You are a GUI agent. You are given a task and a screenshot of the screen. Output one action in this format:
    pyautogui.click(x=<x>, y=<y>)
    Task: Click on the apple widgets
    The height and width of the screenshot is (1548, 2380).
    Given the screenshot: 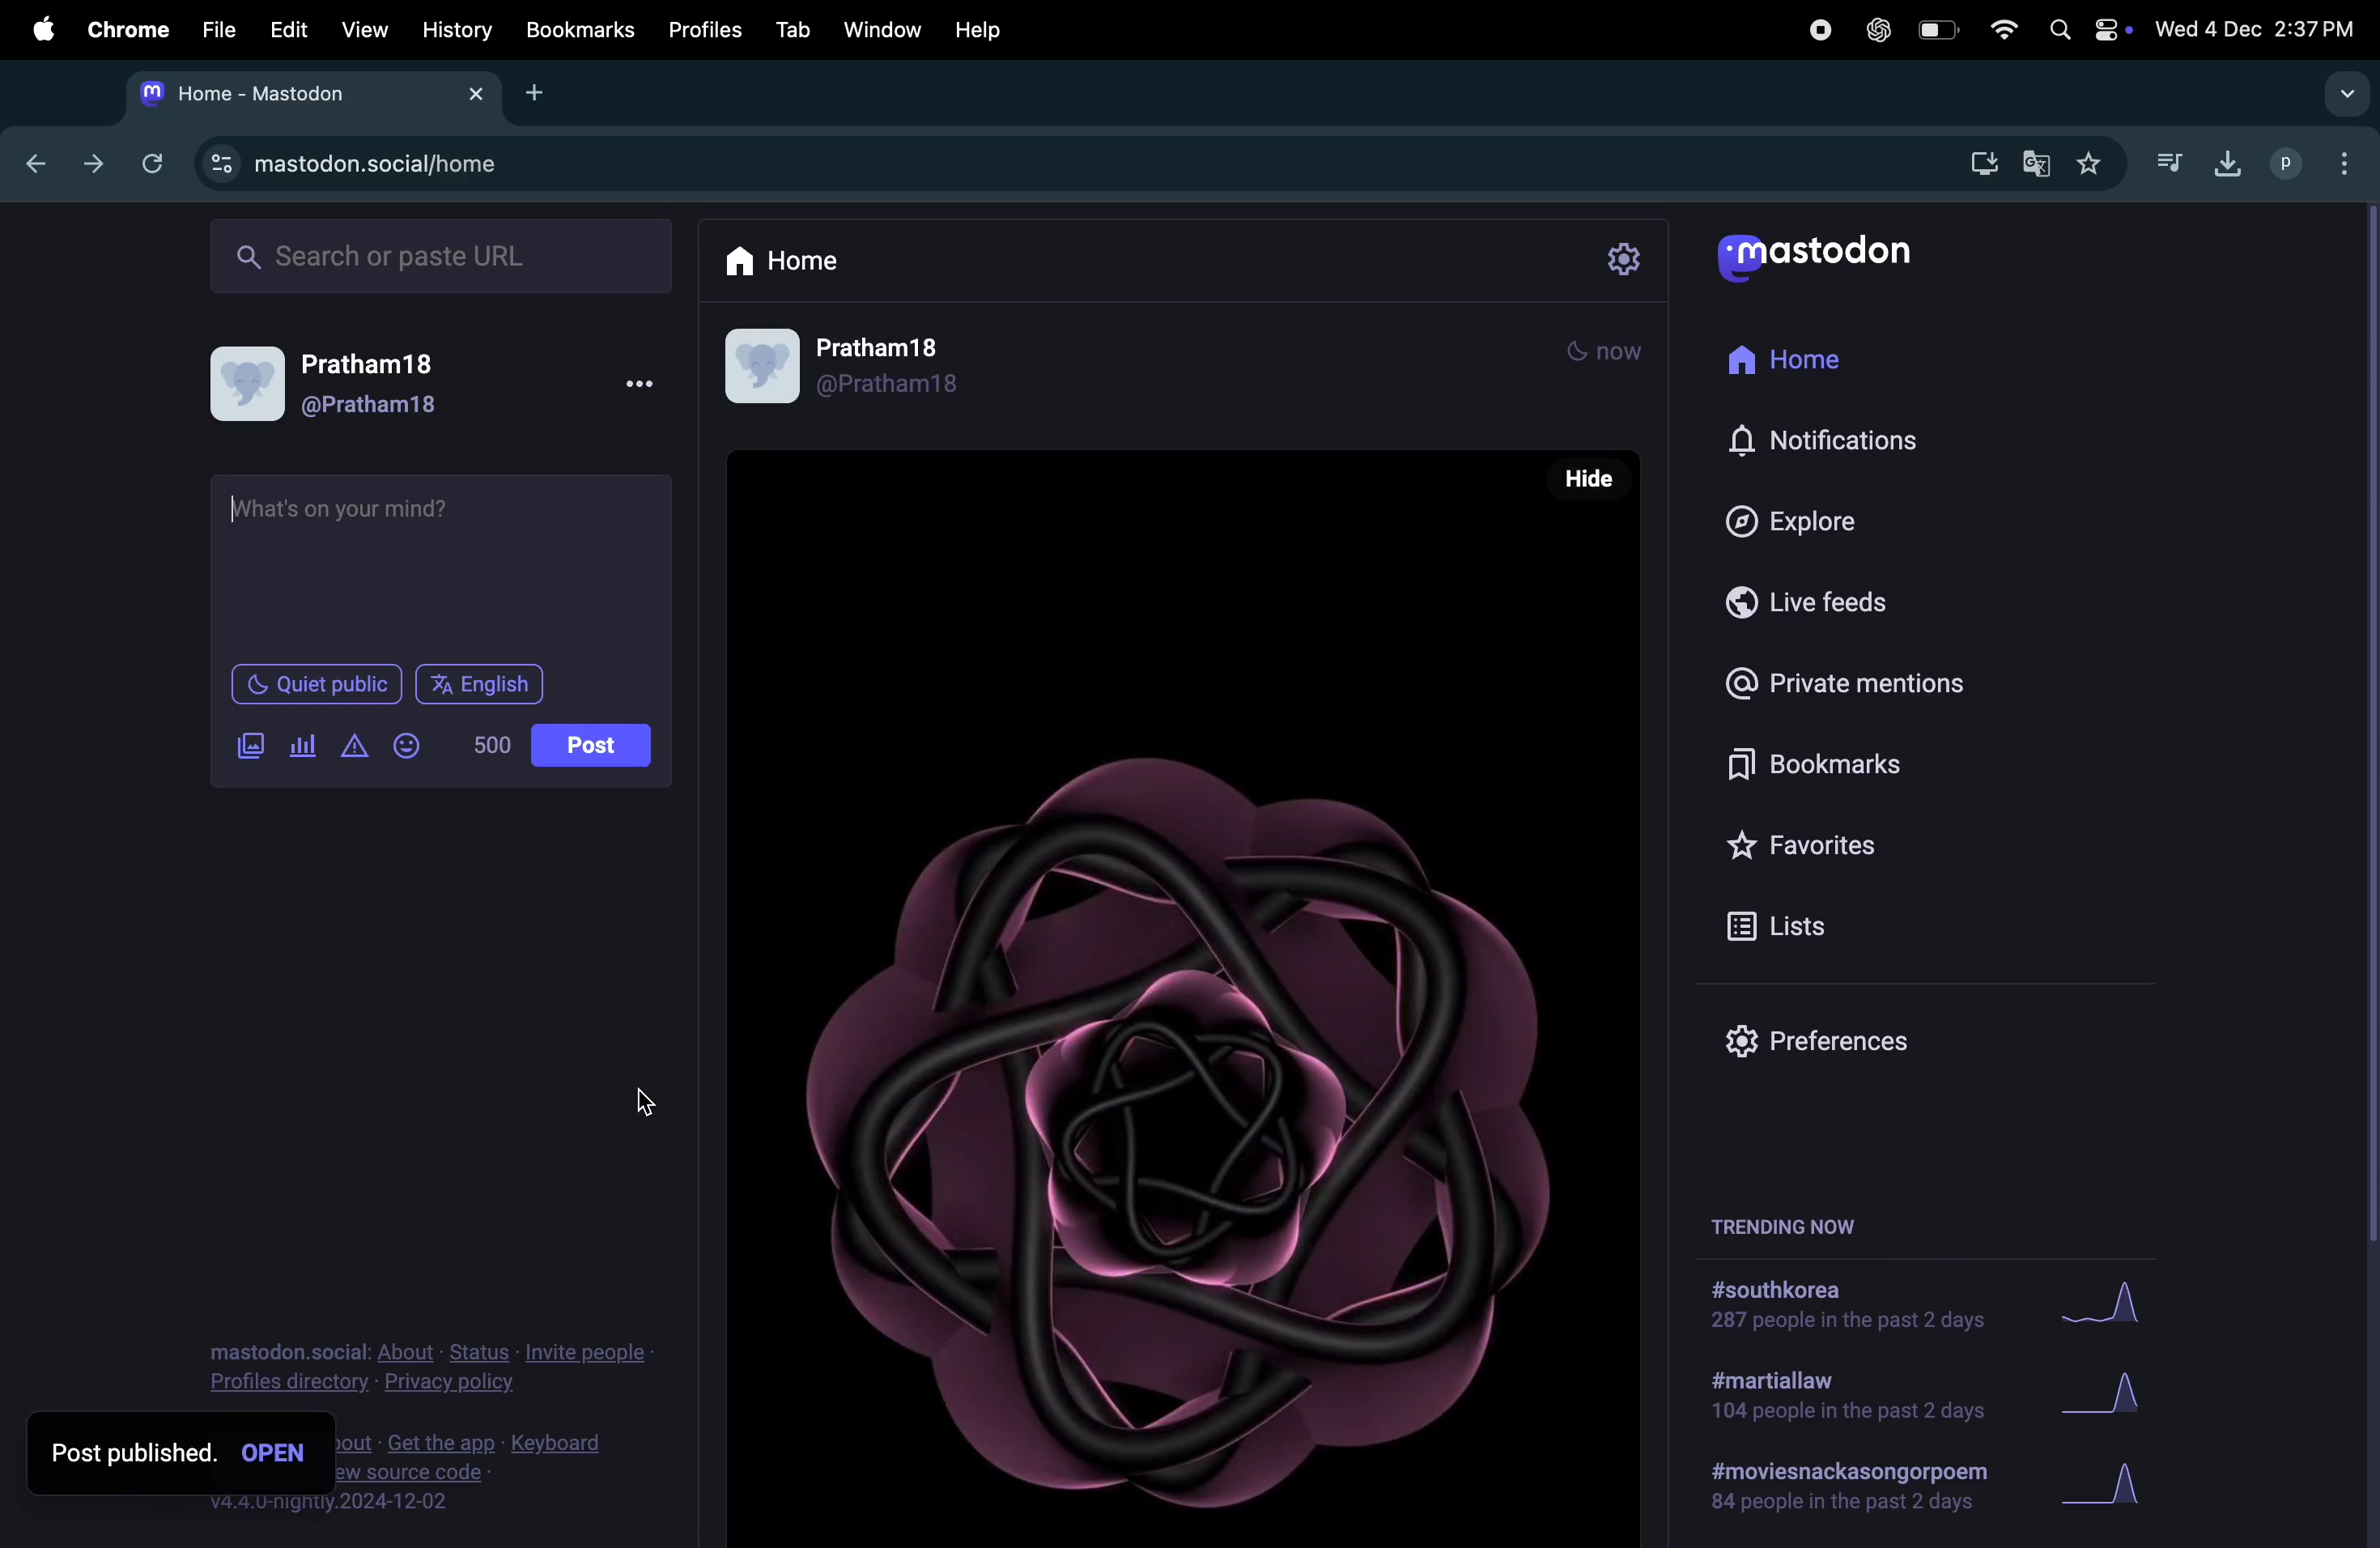 What is the action you would take?
    pyautogui.click(x=2087, y=27)
    